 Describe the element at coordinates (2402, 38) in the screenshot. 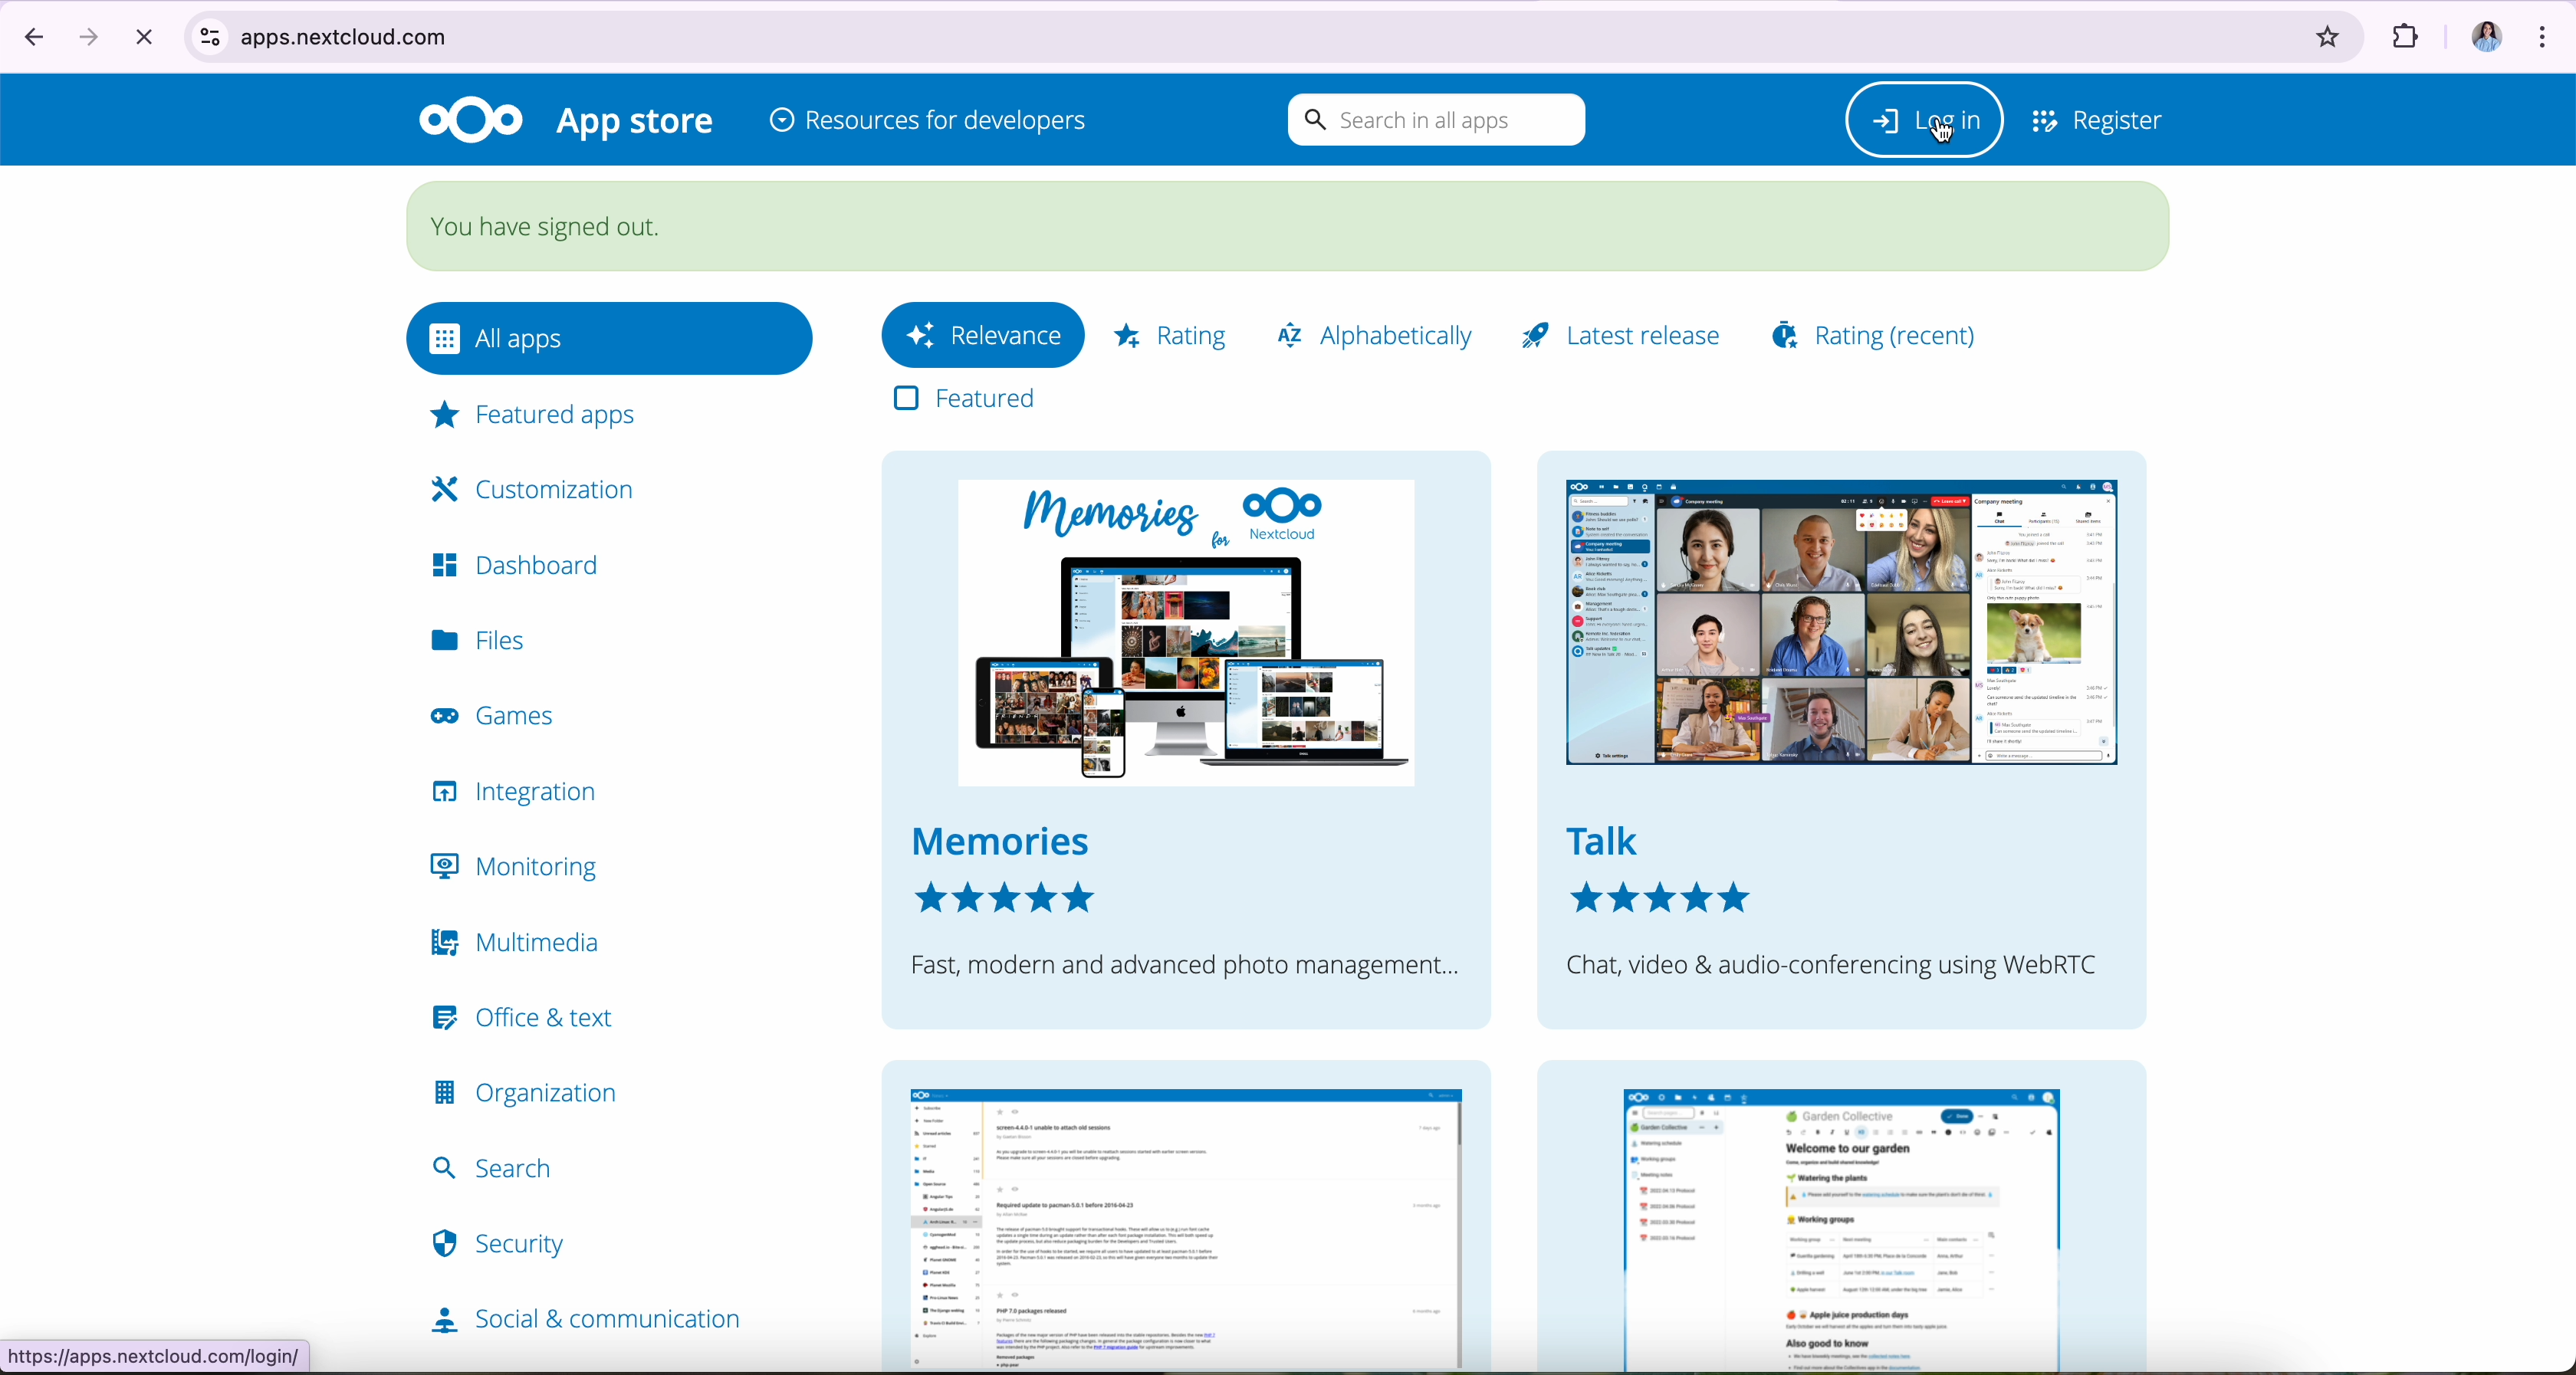

I see `extensions` at that location.